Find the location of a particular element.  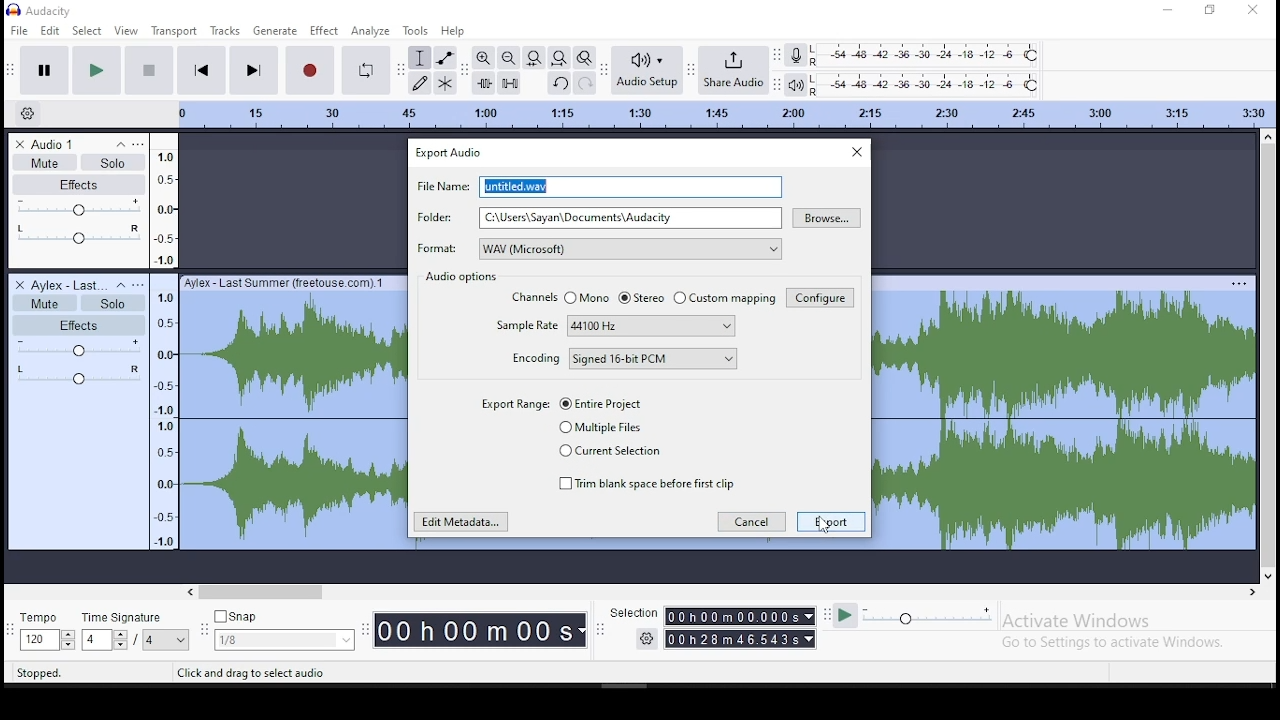

timeline is located at coordinates (723, 115).